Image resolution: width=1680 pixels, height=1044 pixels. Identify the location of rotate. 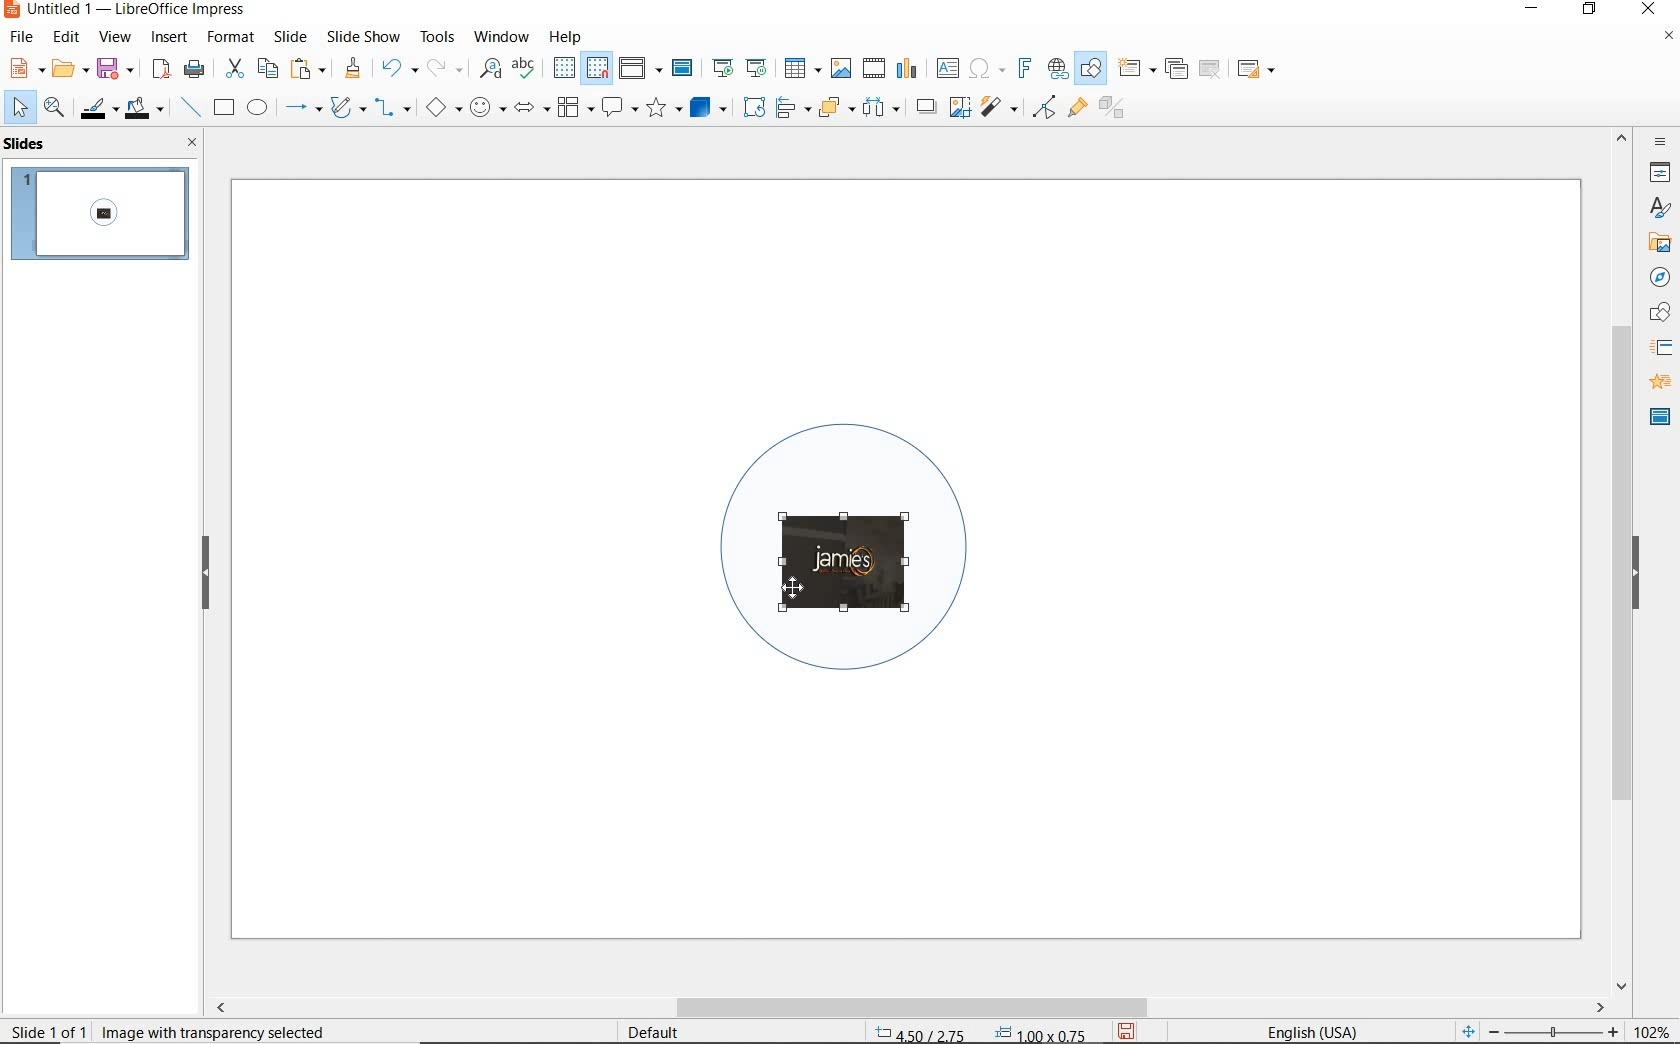
(751, 106).